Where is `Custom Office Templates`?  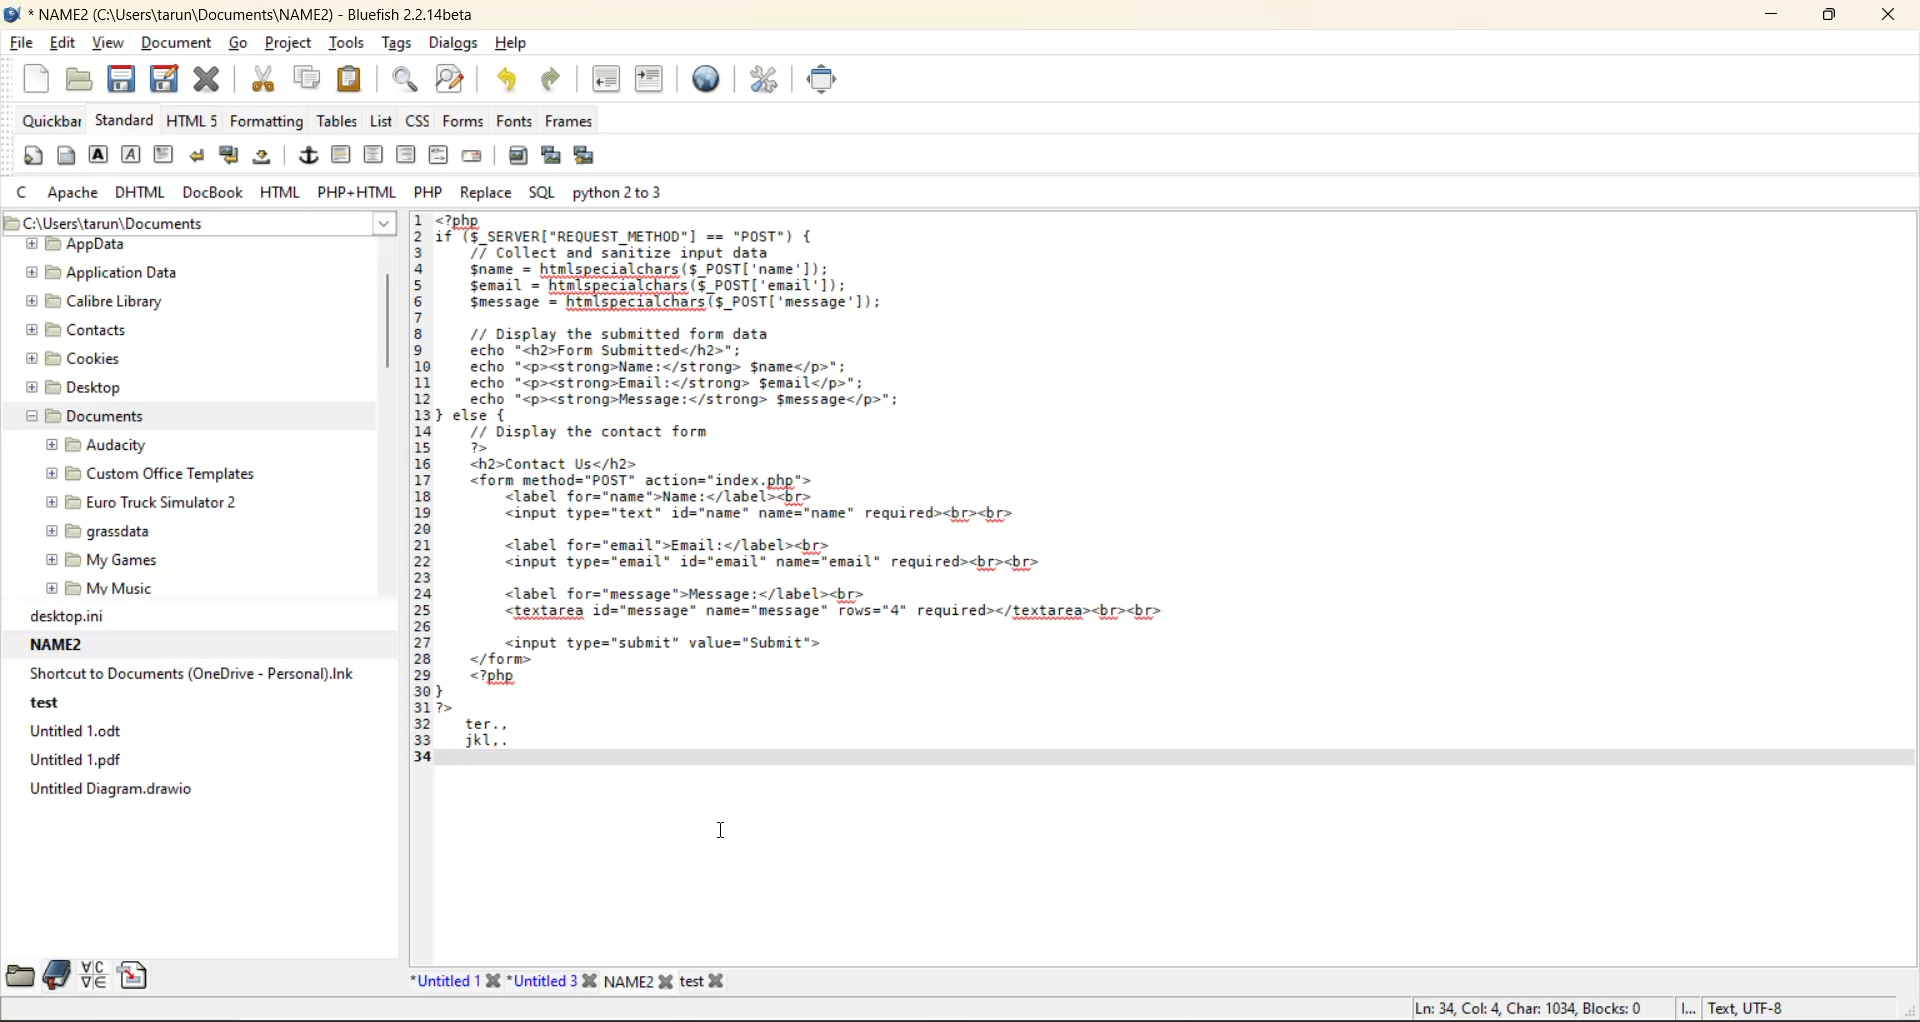 Custom Office Templates is located at coordinates (144, 475).